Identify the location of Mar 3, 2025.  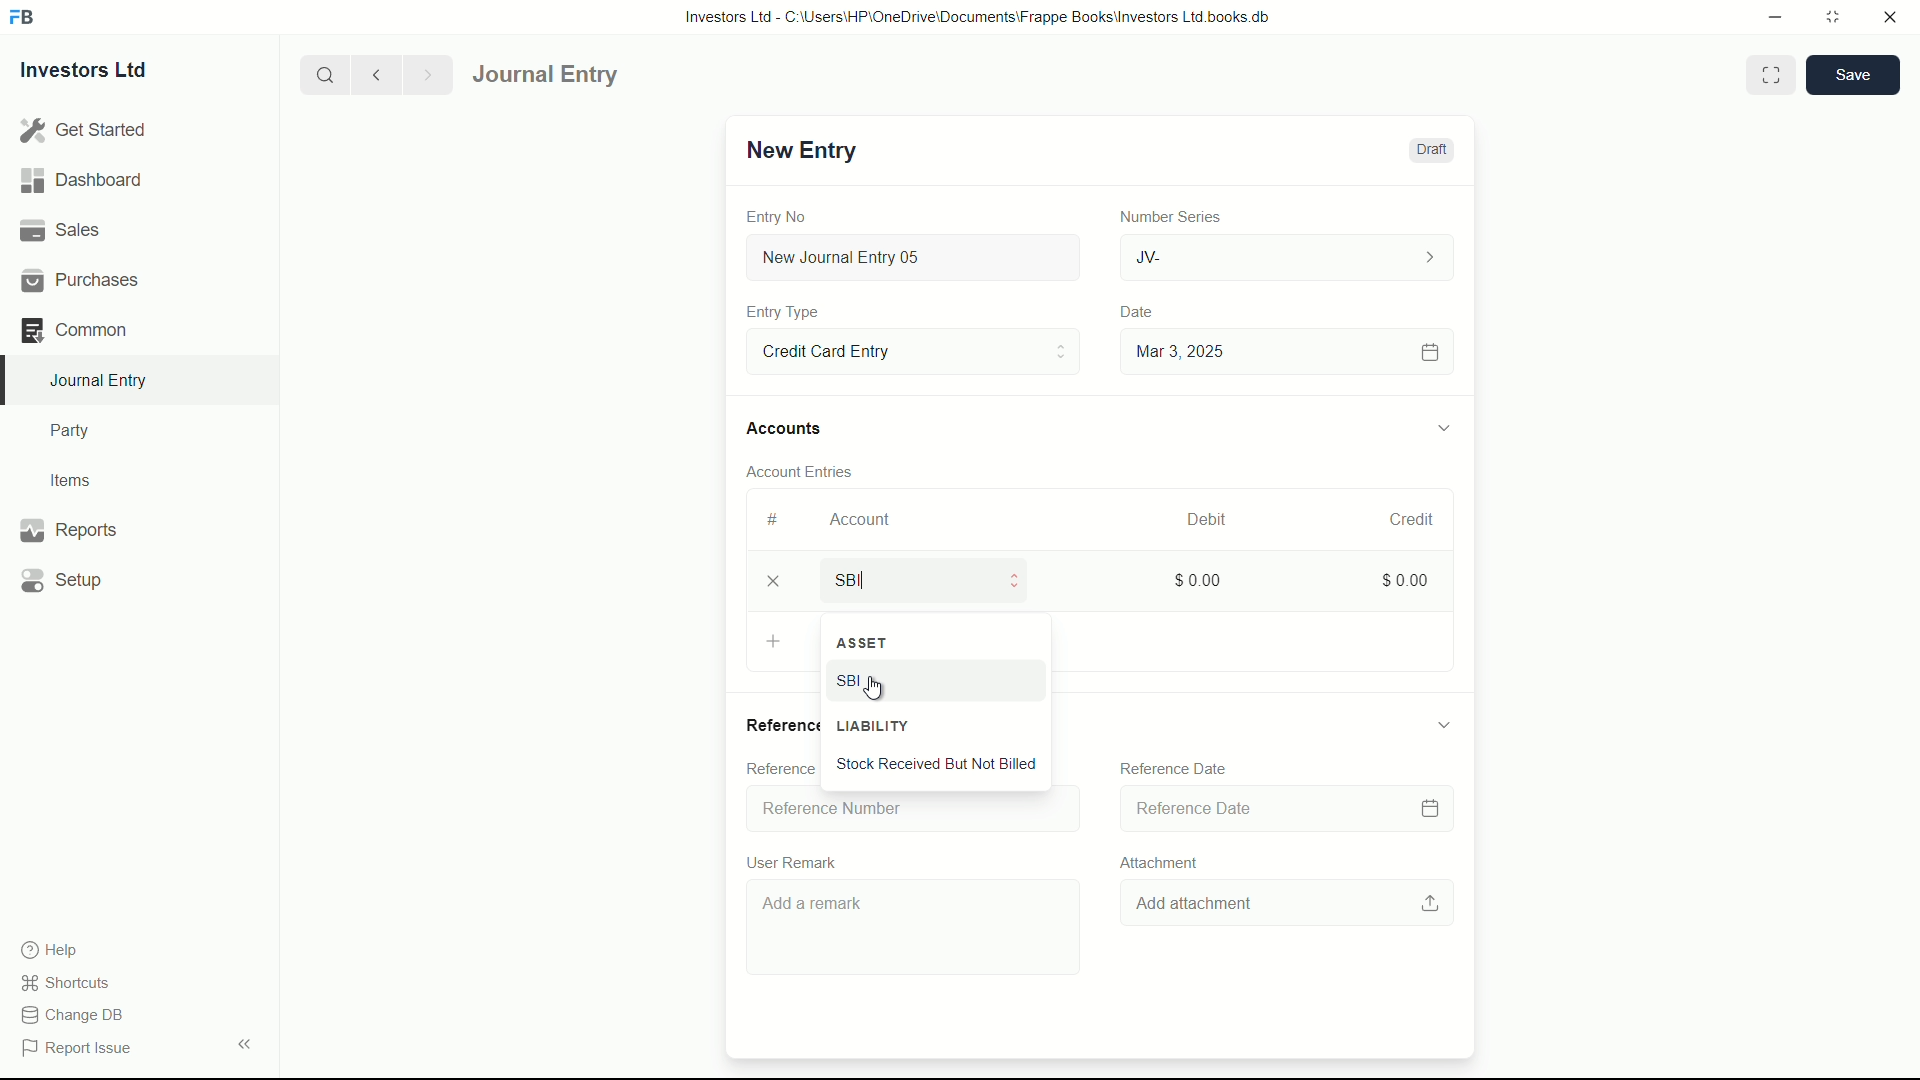
(1284, 351).